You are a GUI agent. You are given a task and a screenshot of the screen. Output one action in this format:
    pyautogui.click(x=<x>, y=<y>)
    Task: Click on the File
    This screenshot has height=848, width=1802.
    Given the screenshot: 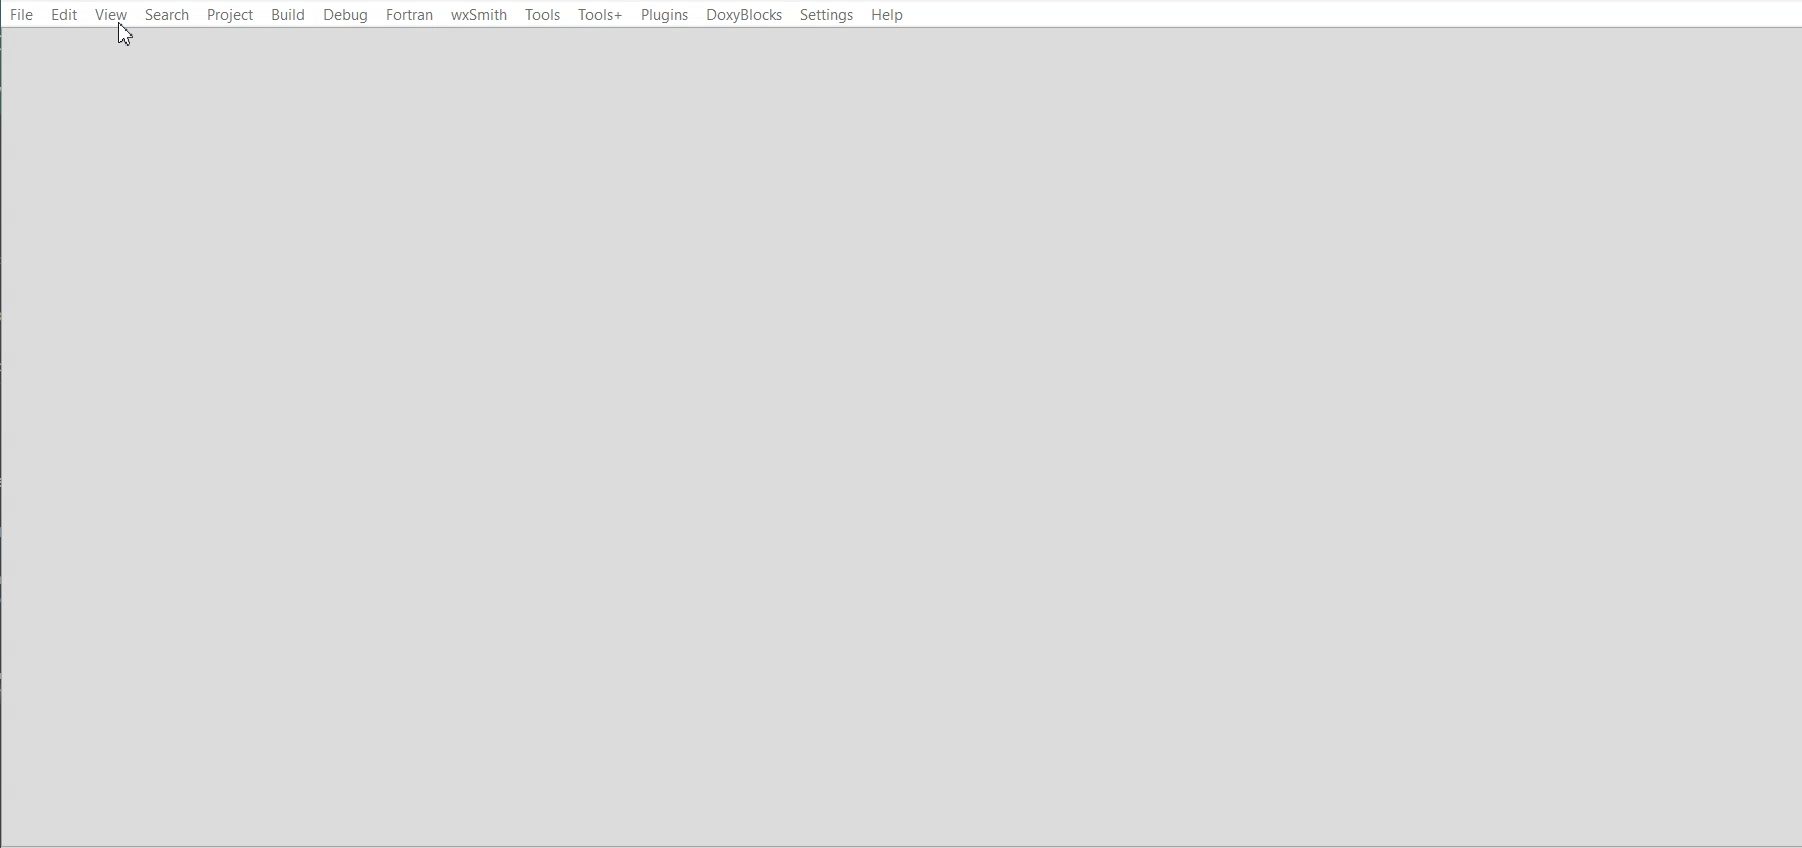 What is the action you would take?
    pyautogui.click(x=22, y=13)
    